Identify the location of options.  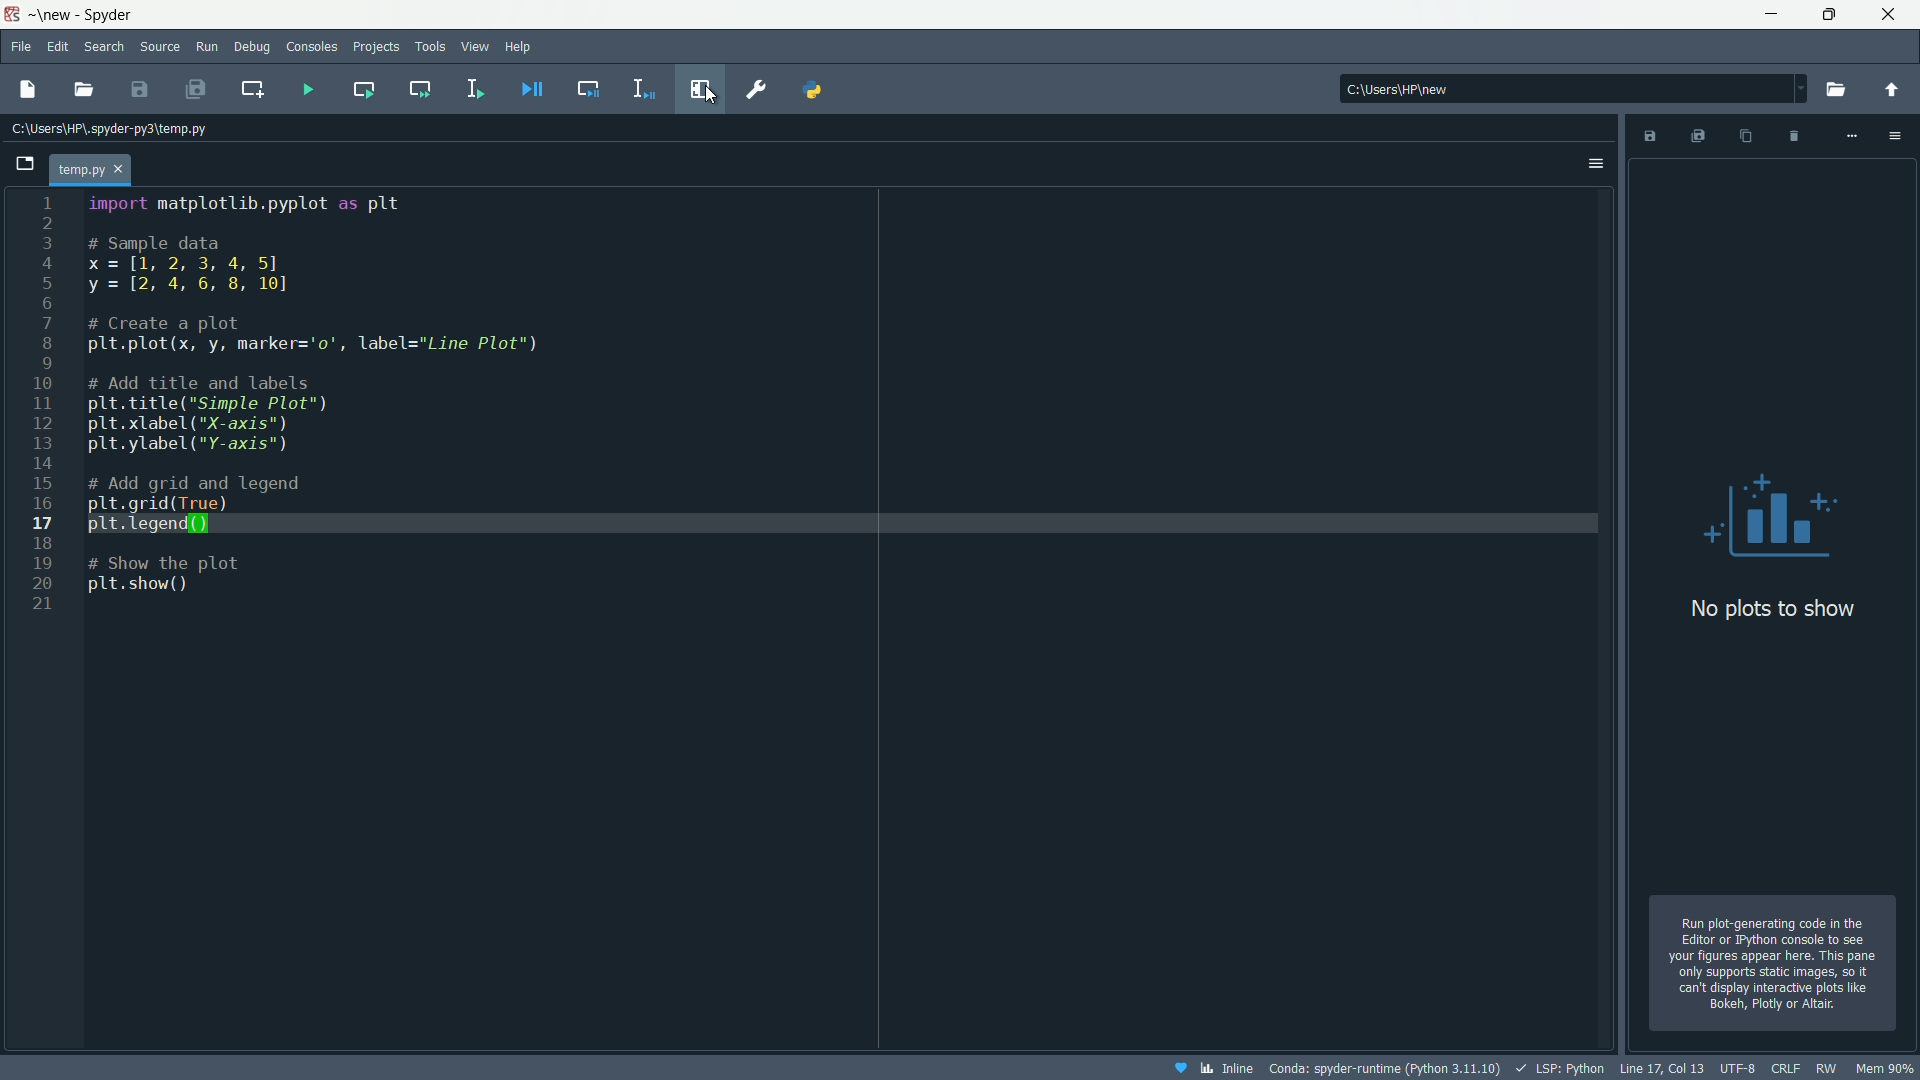
(1594, 165).